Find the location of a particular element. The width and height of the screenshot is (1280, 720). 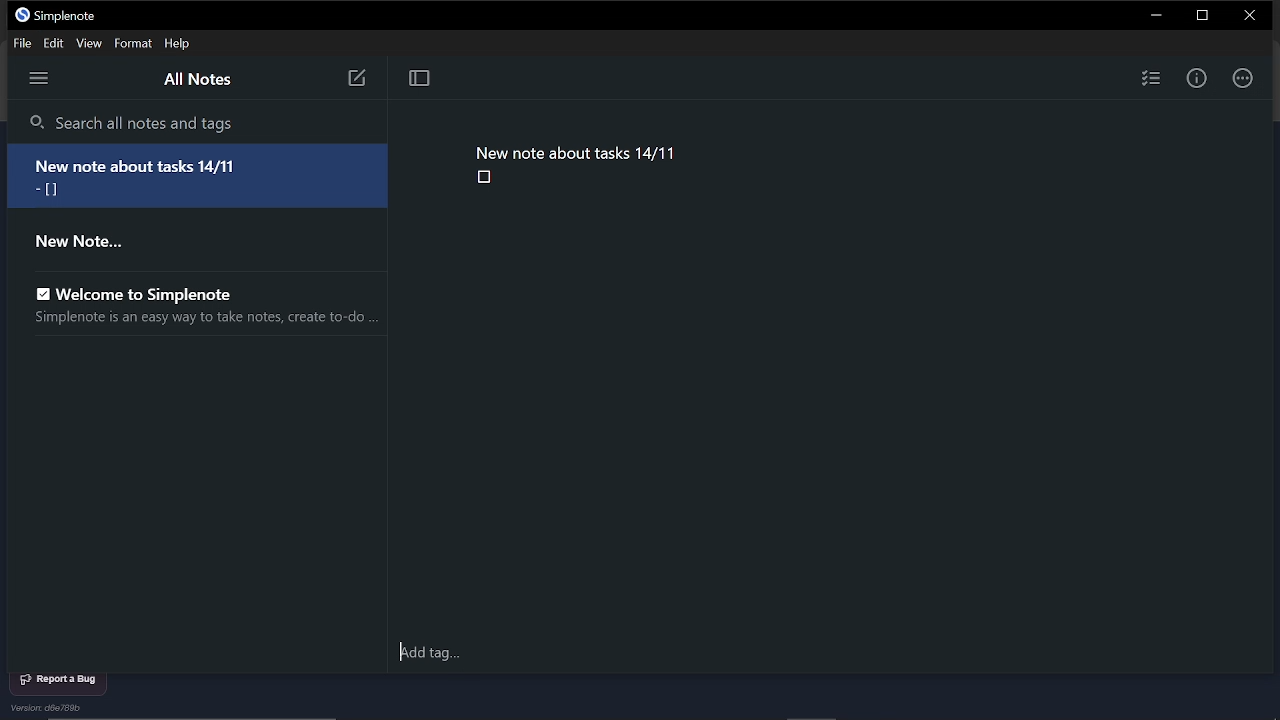

Search all notes and tags is located at coordinates (197, 122).